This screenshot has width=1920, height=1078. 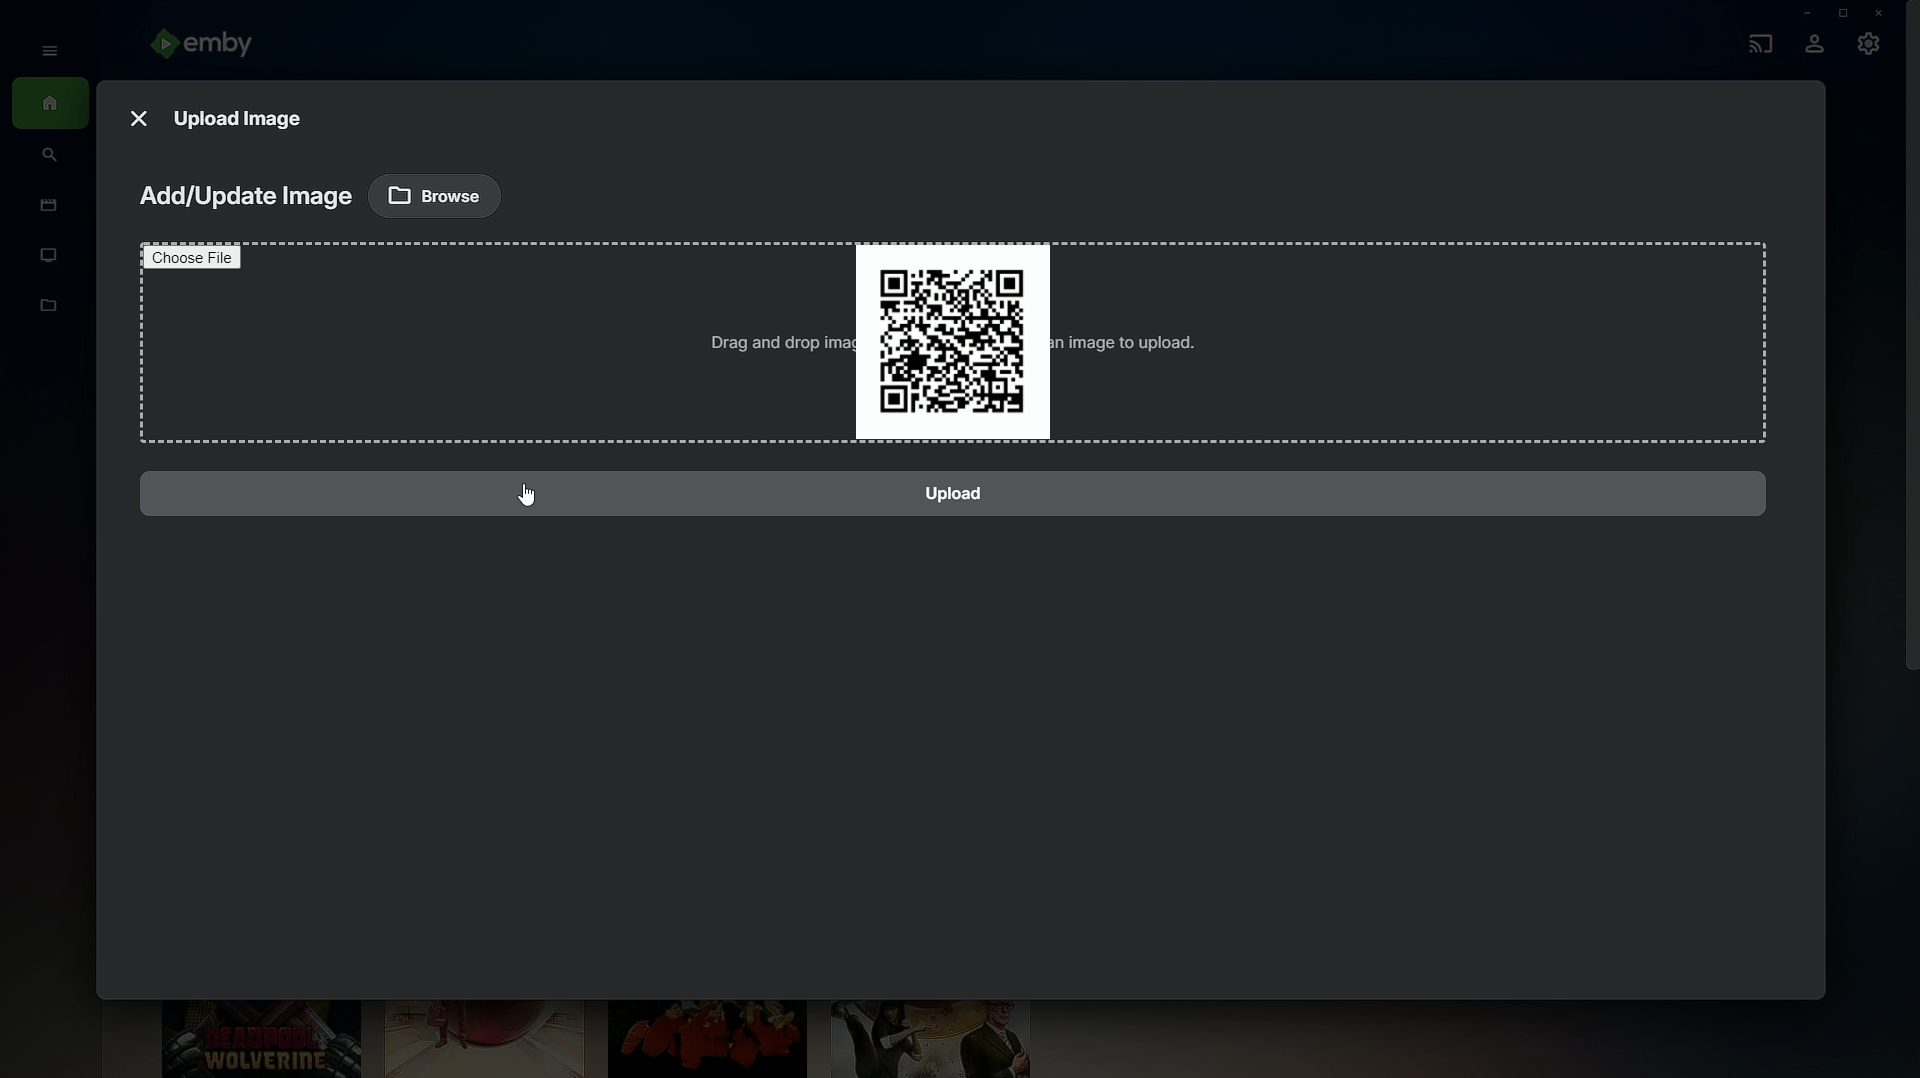 I want to click on Show menu, so click(x=43, y=49).